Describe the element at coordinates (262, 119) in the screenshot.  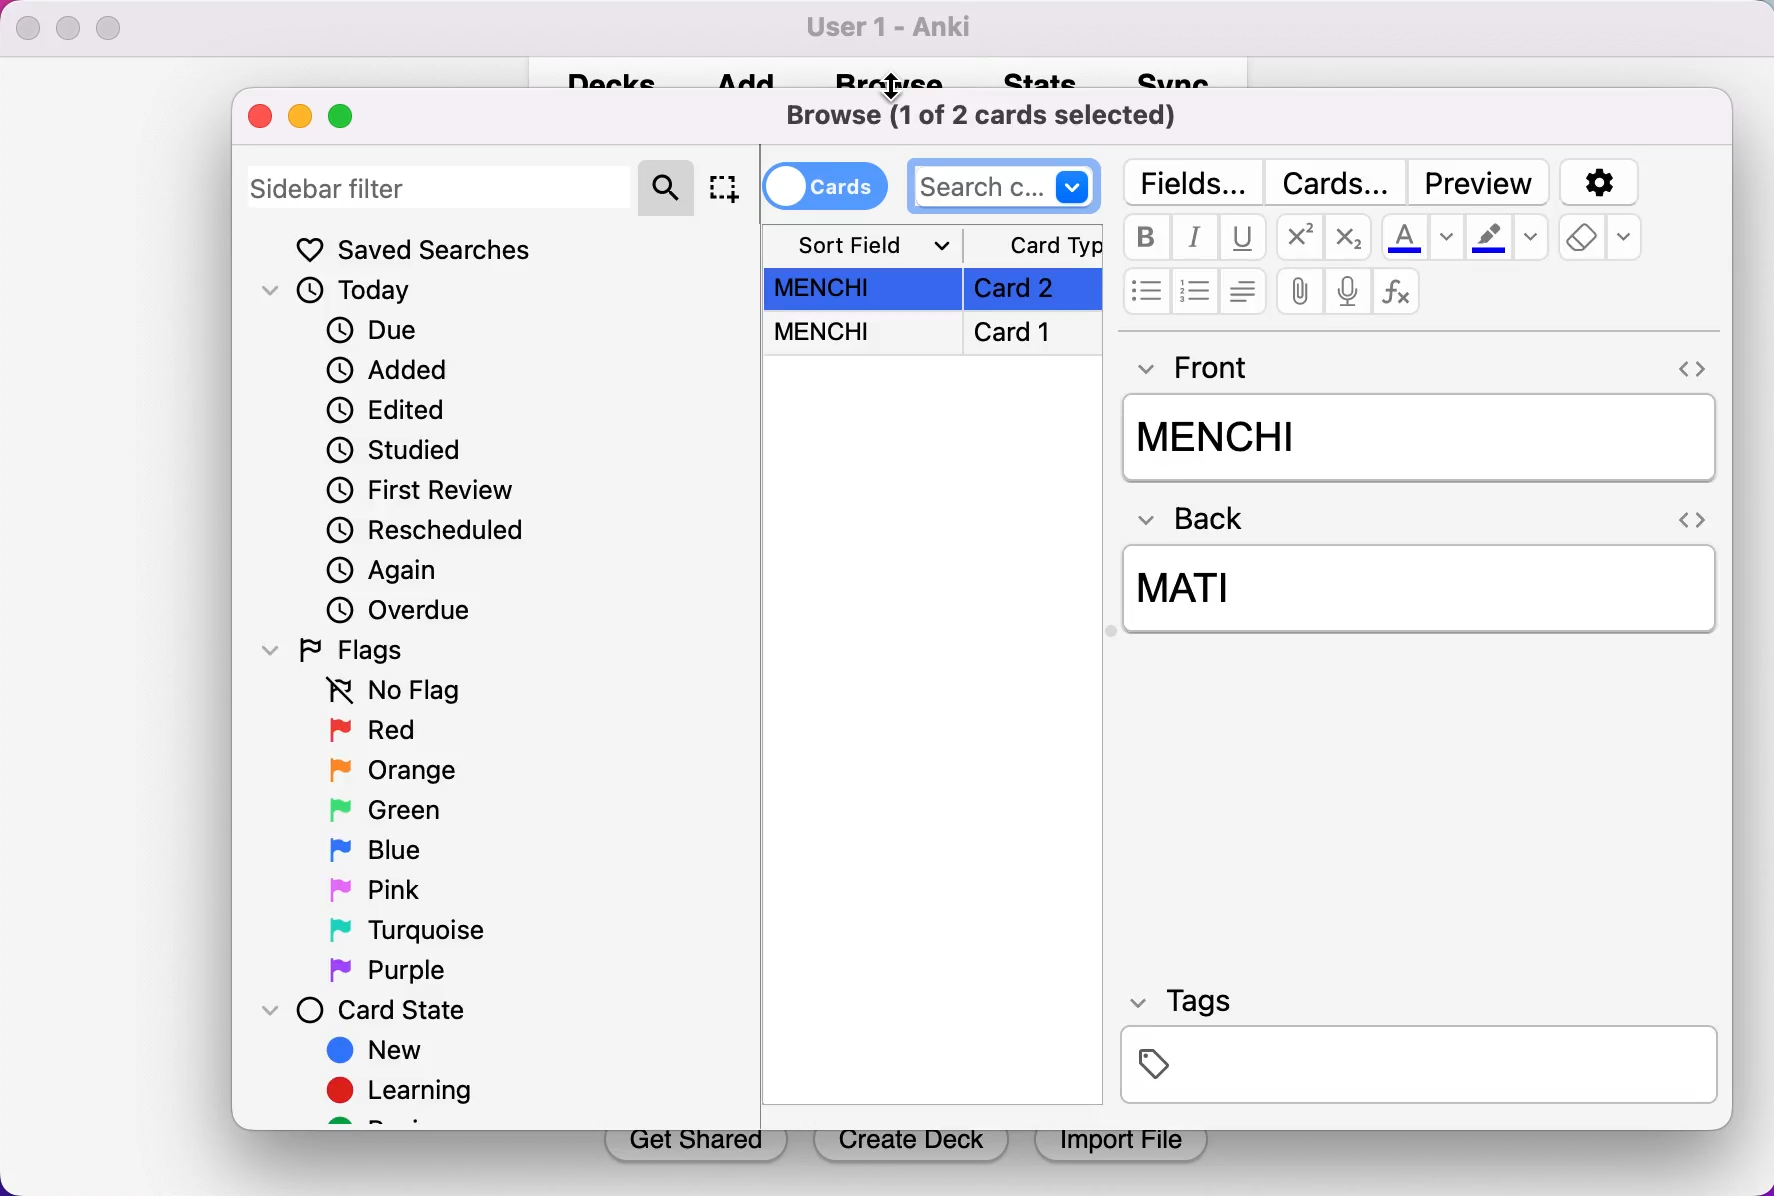
I see `close` at that location.